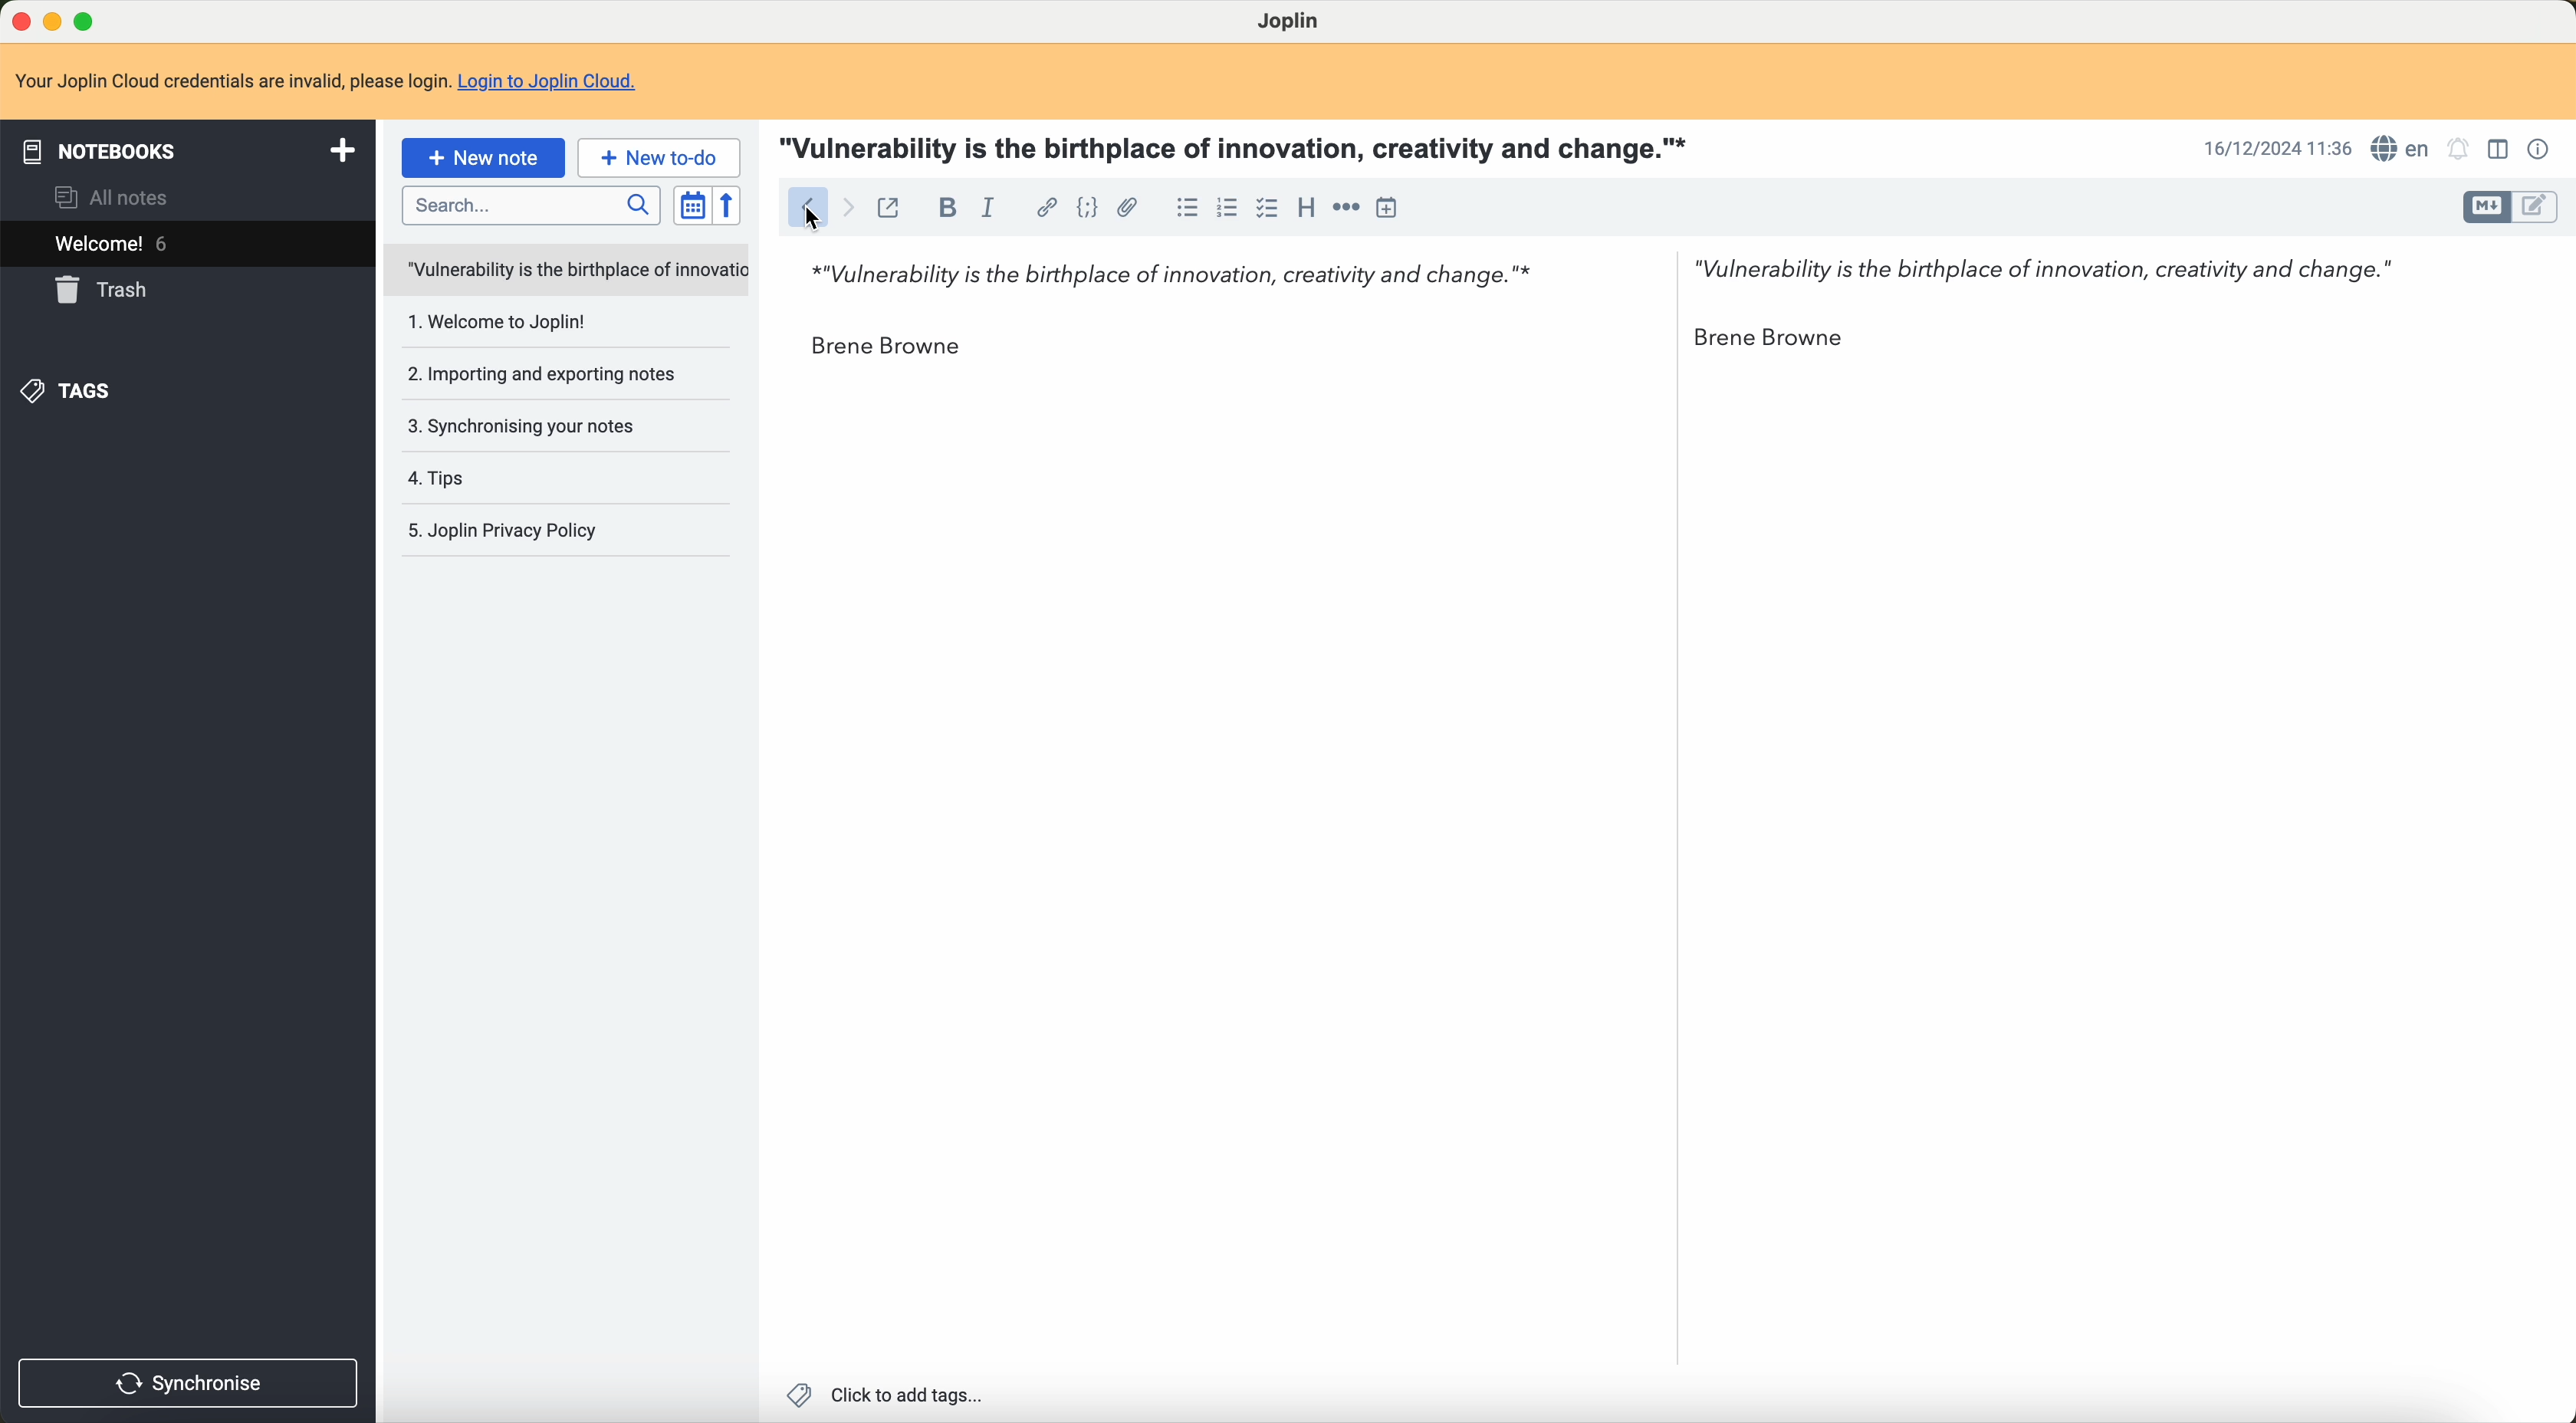  What do you see at coordinates (852, 207) in the screenshot?
I see `foward` at bounding box center [852, 207].